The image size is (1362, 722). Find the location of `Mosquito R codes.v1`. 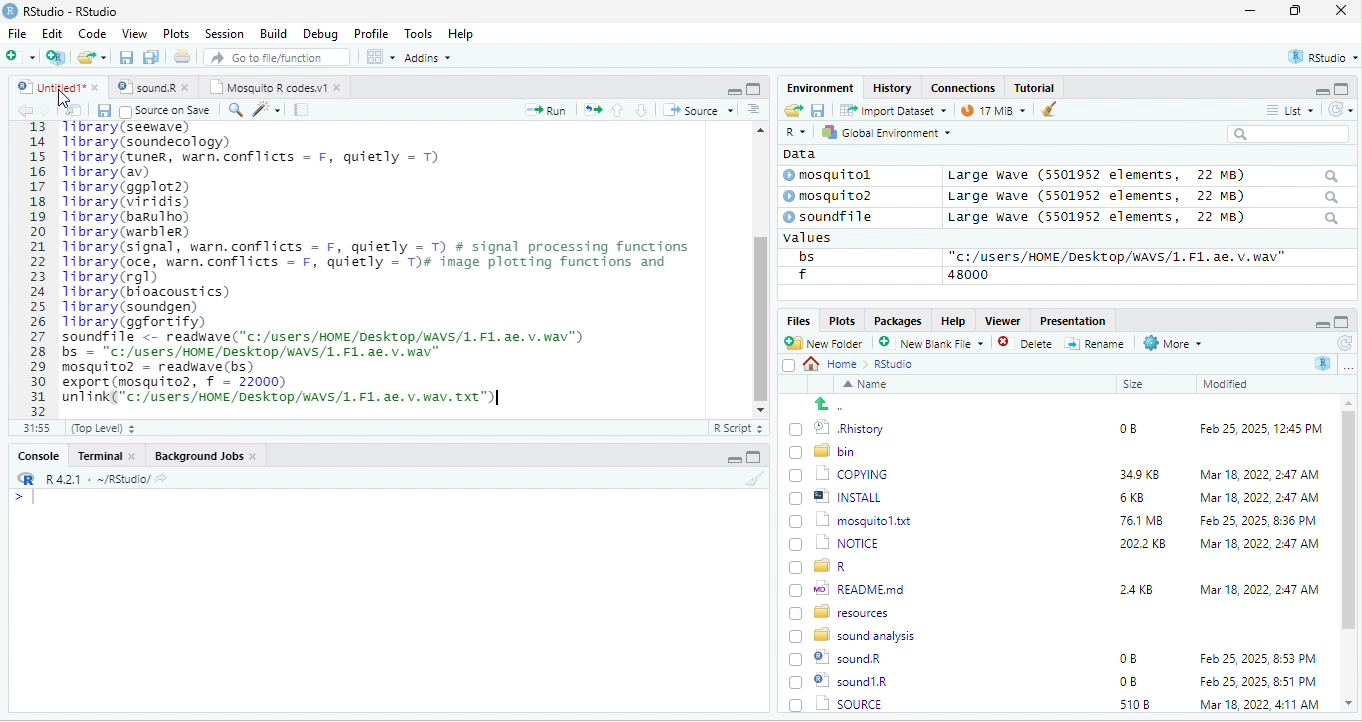

Mosquito R codes.v1 is located at coordinates (276, 87).